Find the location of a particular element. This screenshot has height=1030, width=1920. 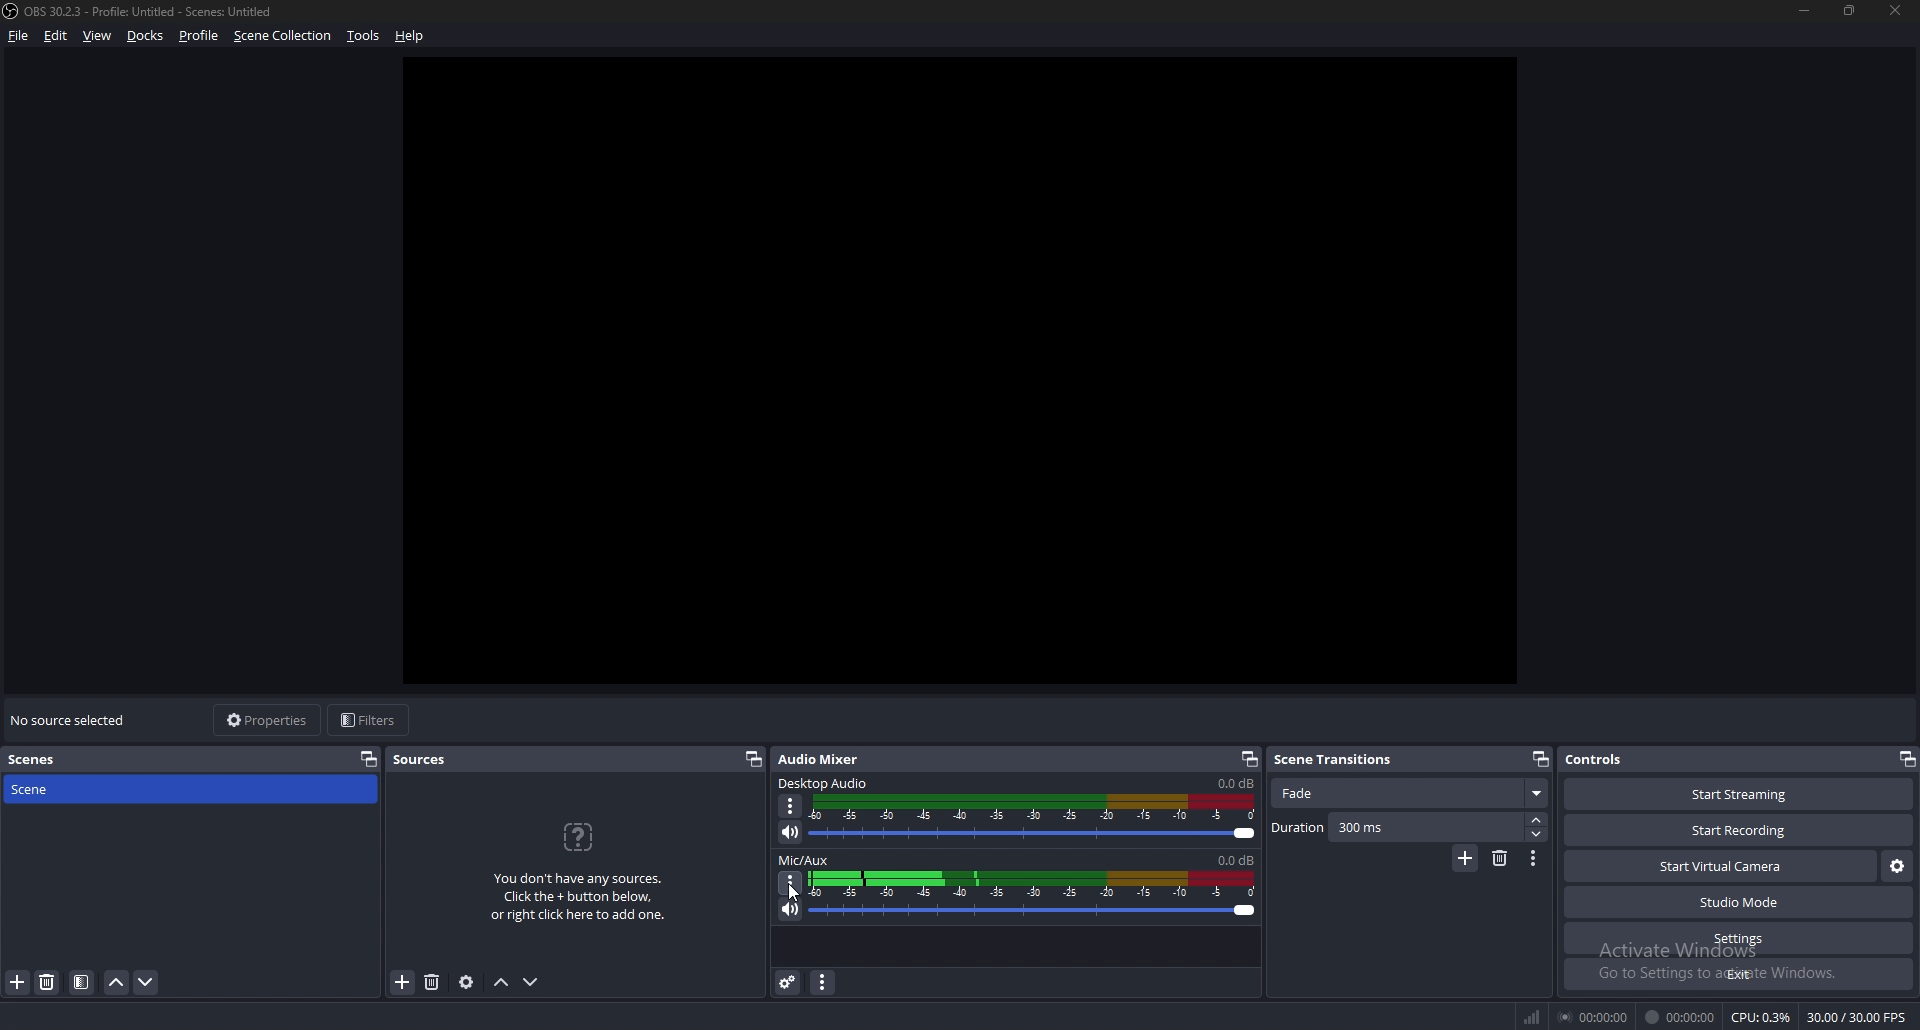

You don't have any sources.
Click the + button below,
or right click here to add one. is located at coordinates (587, 871).